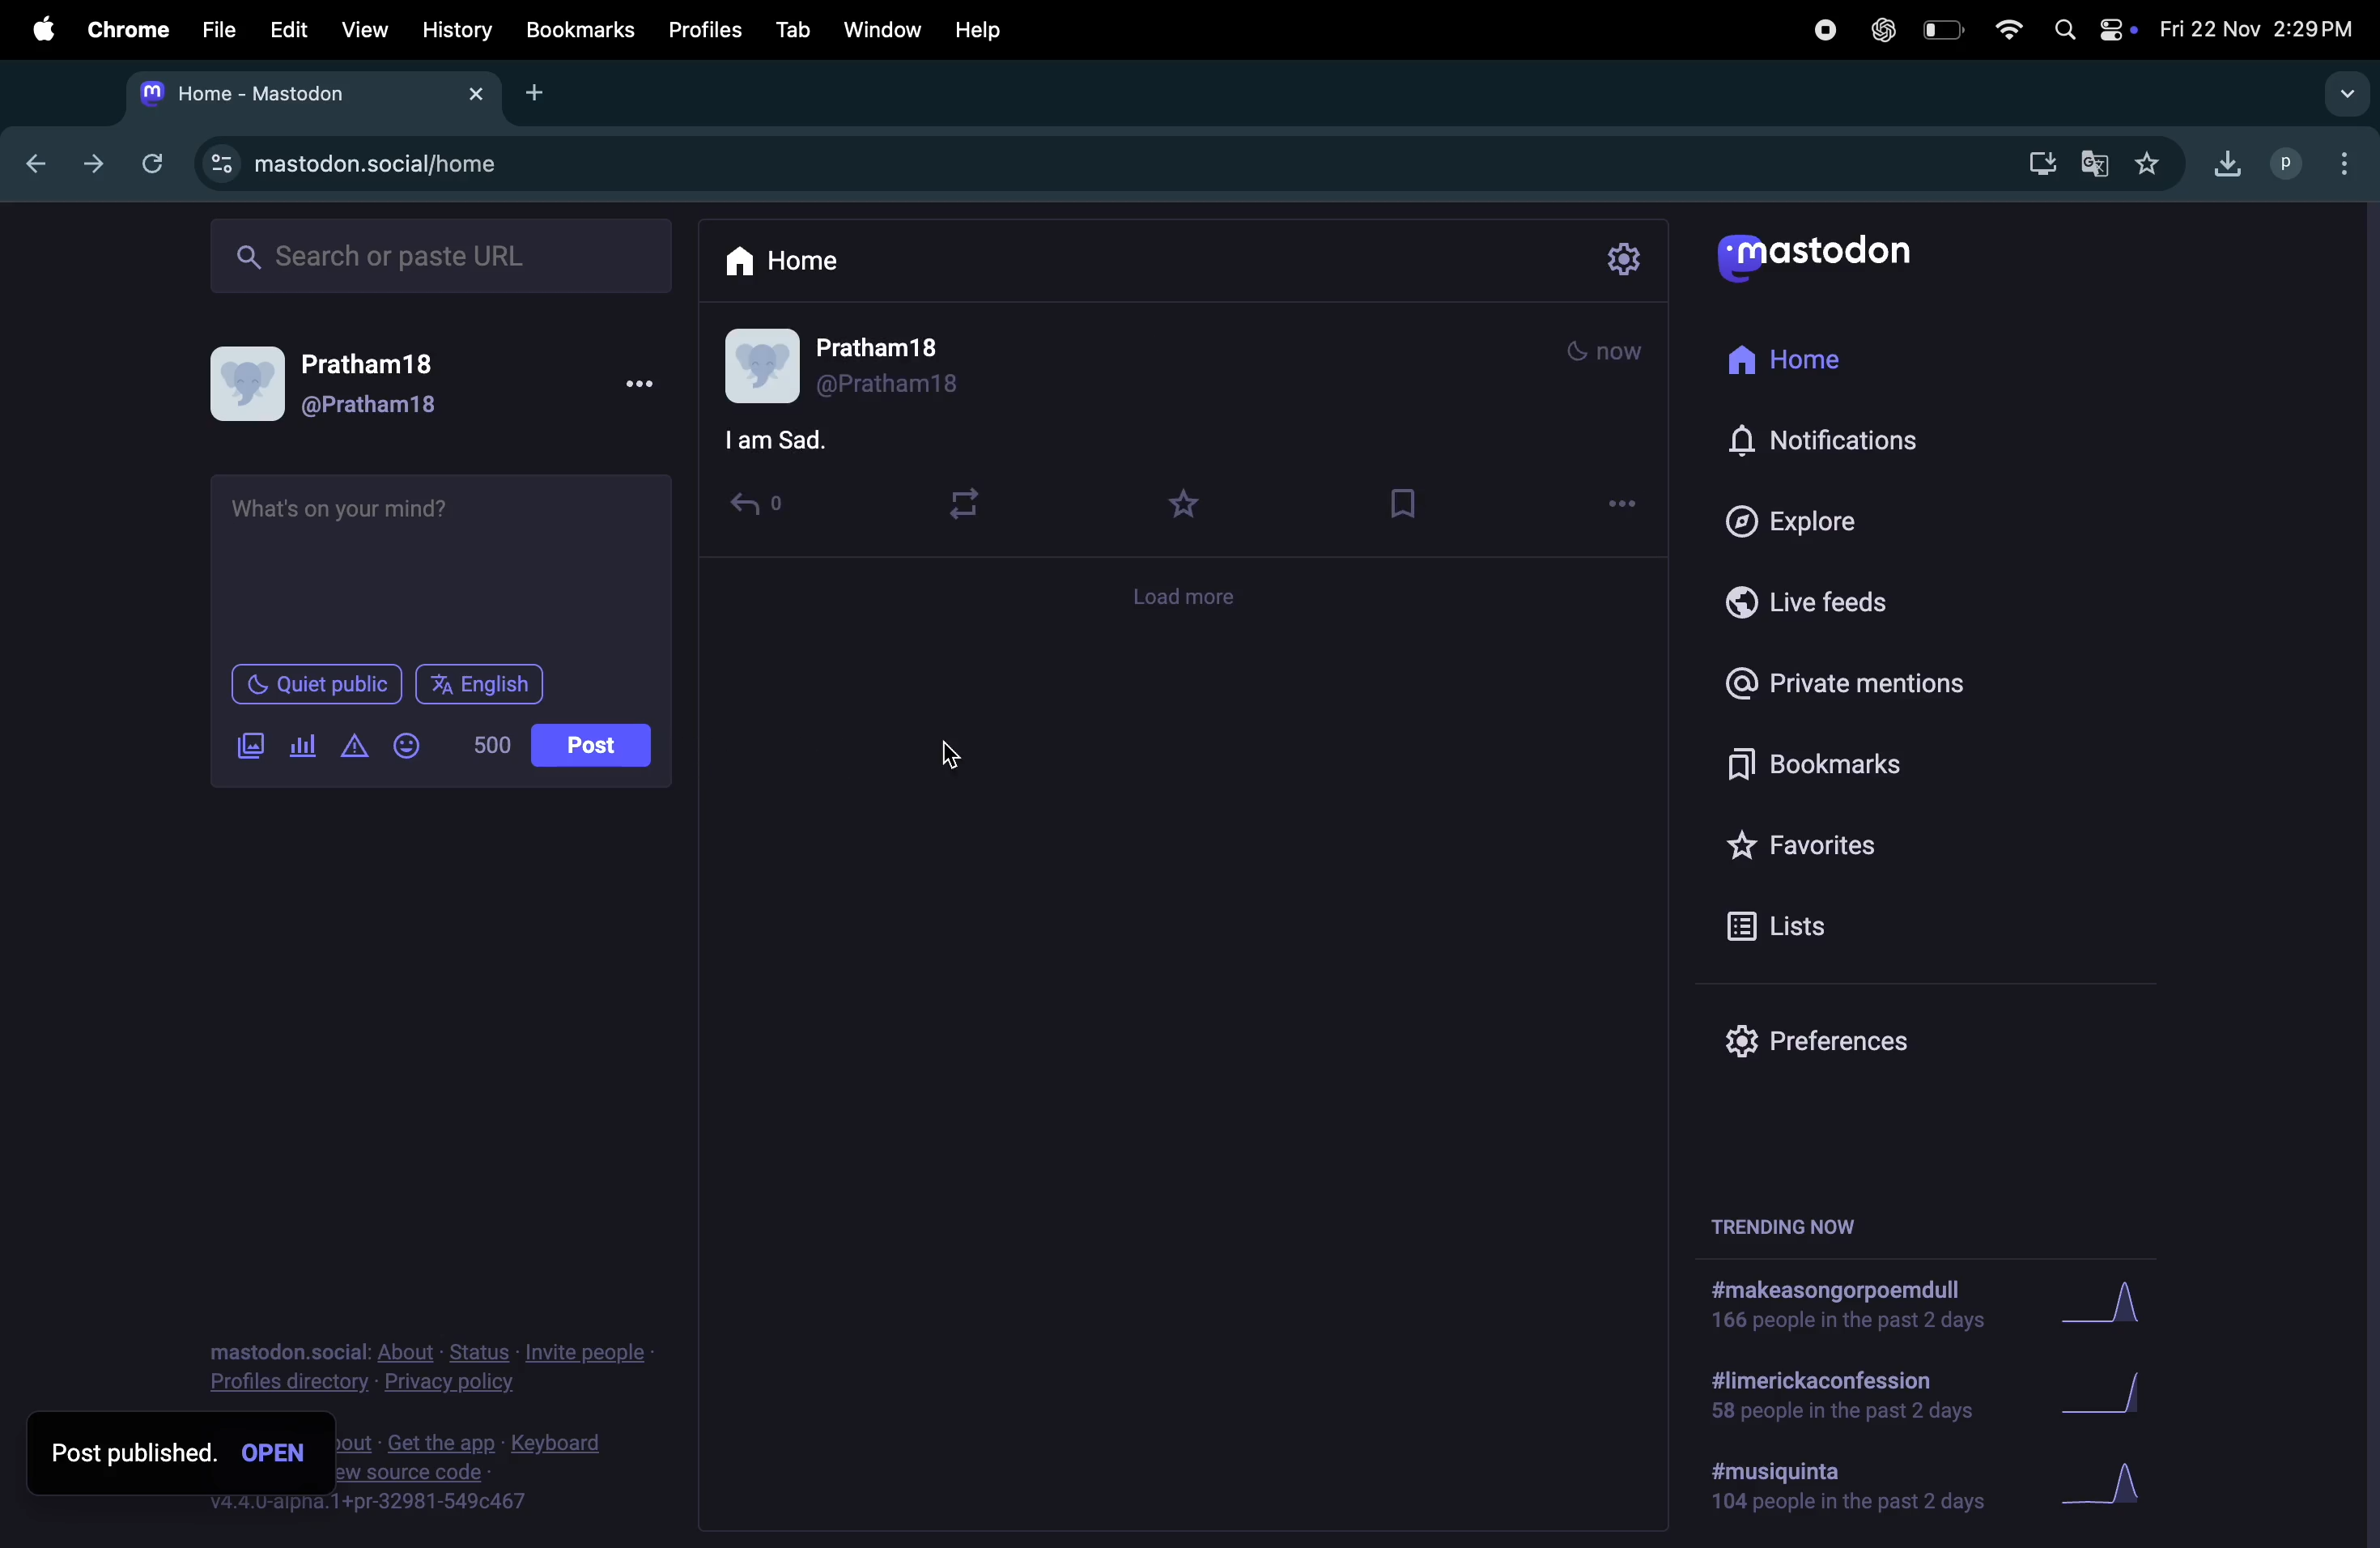 This screenshot has width=2380, height=1548. I want to click on bookmarks, so click(581, 29).